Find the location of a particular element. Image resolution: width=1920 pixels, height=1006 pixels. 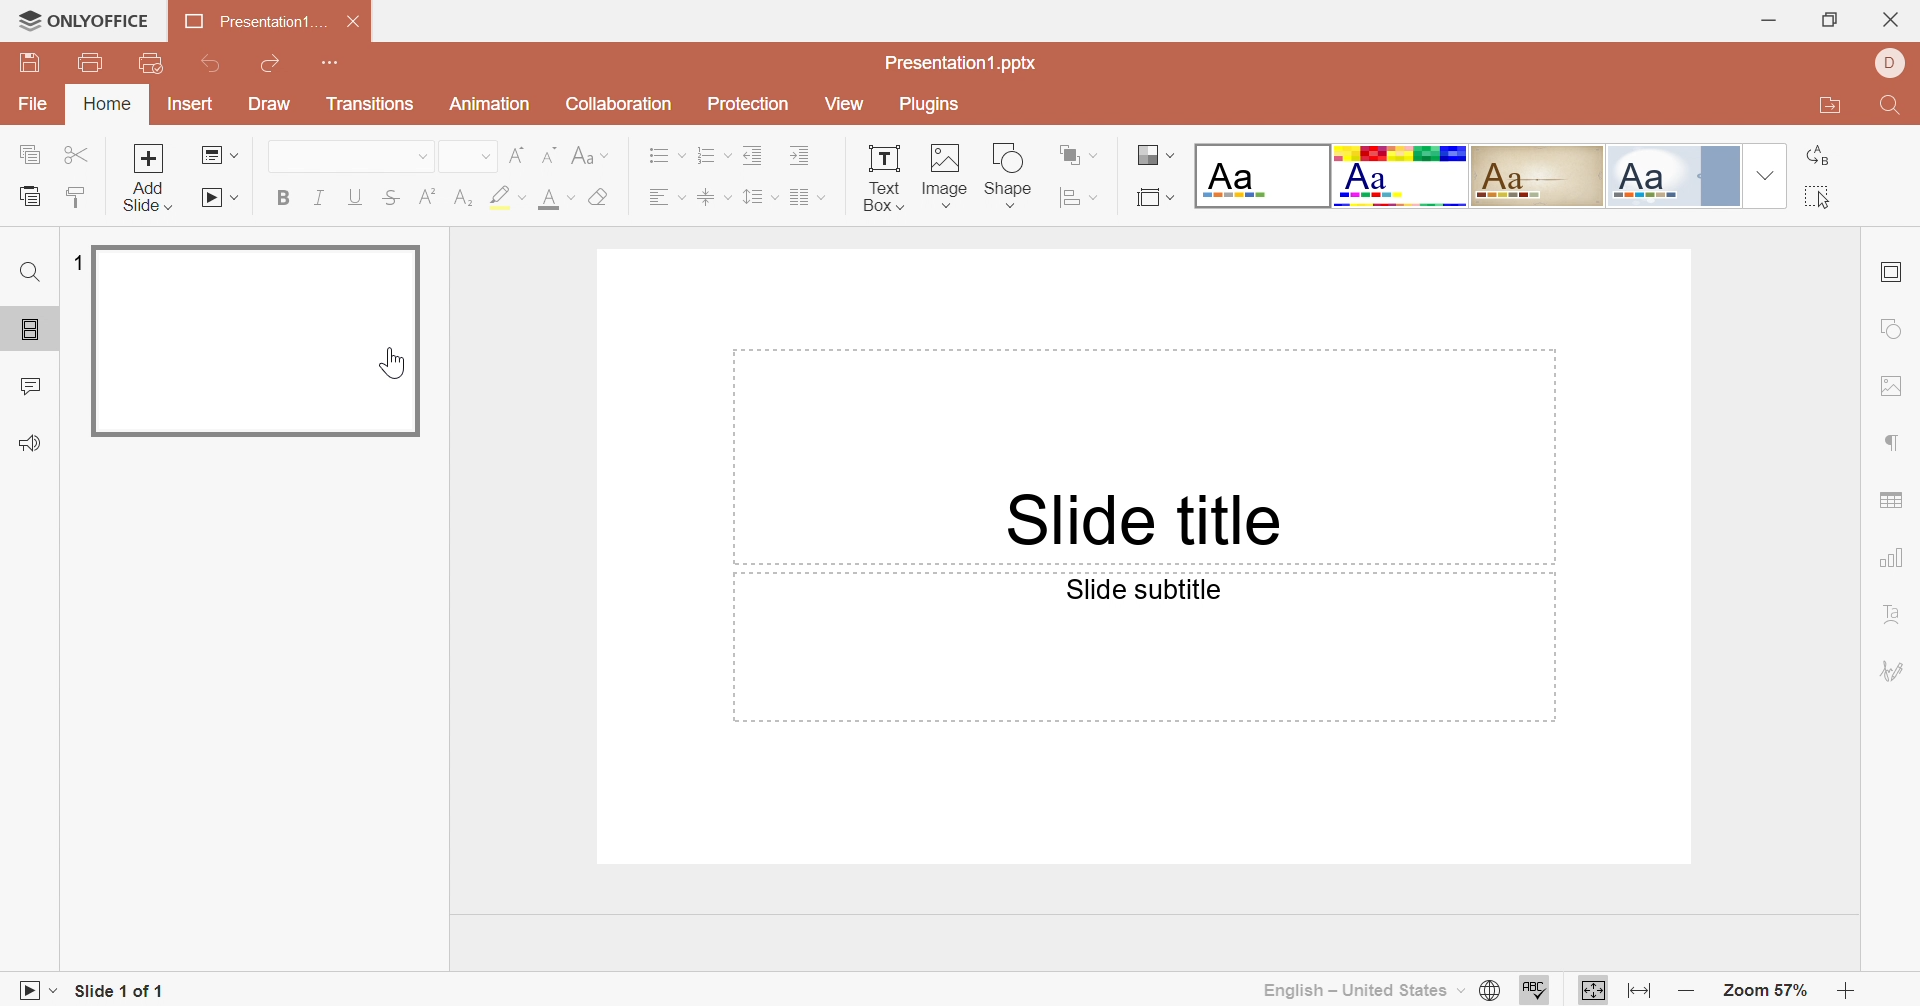

Change case is located at coordinates (582, 155).